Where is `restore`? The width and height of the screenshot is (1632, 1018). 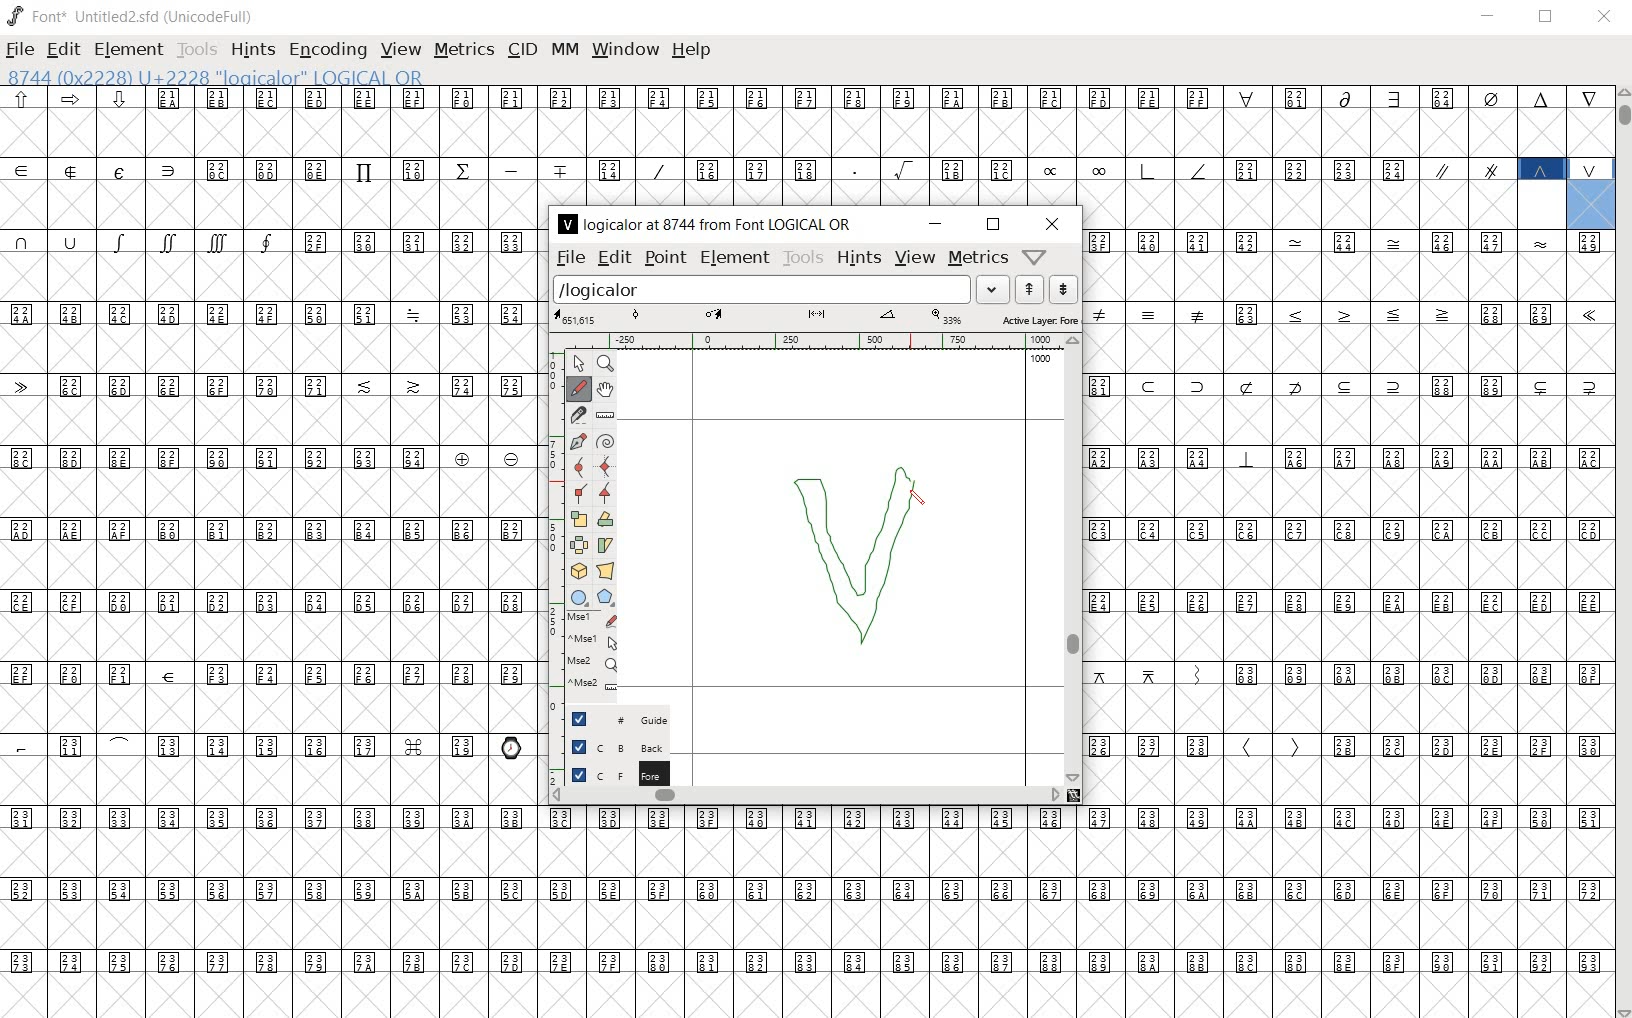 restore is located at coordinates (1547, 20).